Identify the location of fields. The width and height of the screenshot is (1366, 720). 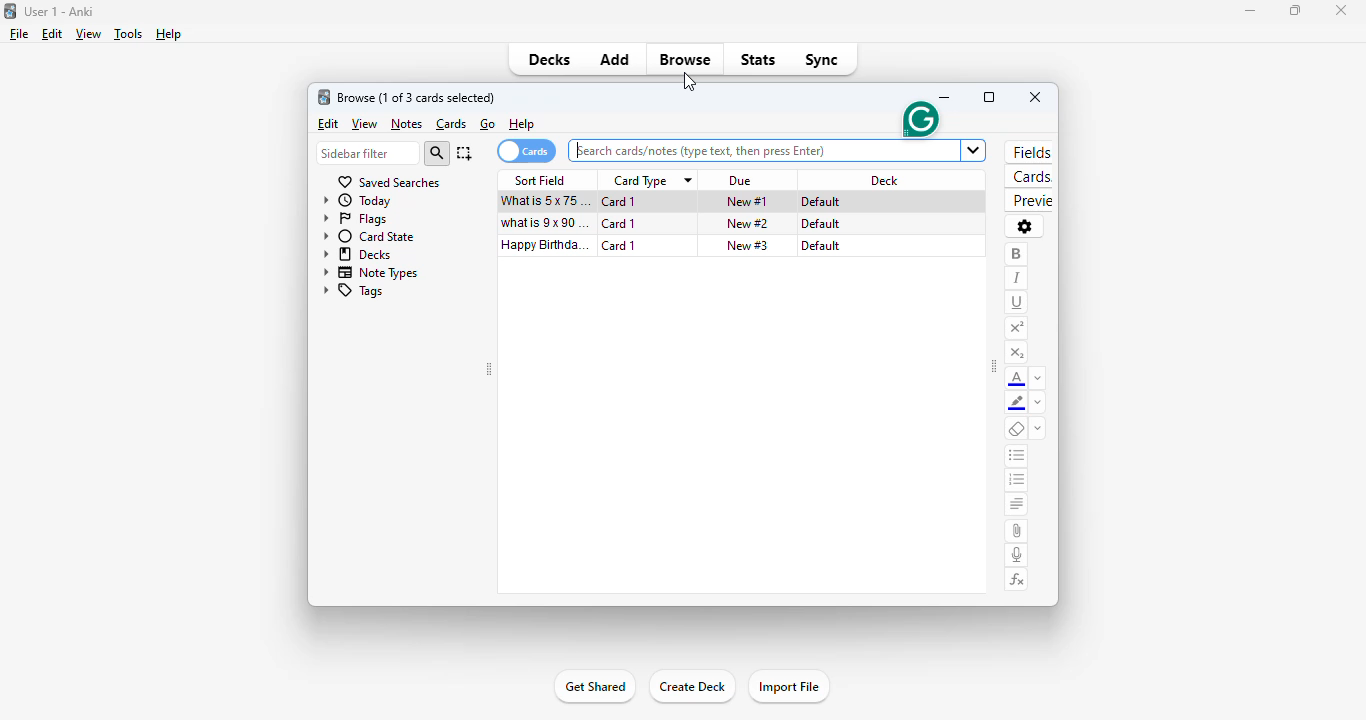
(1031, 152).